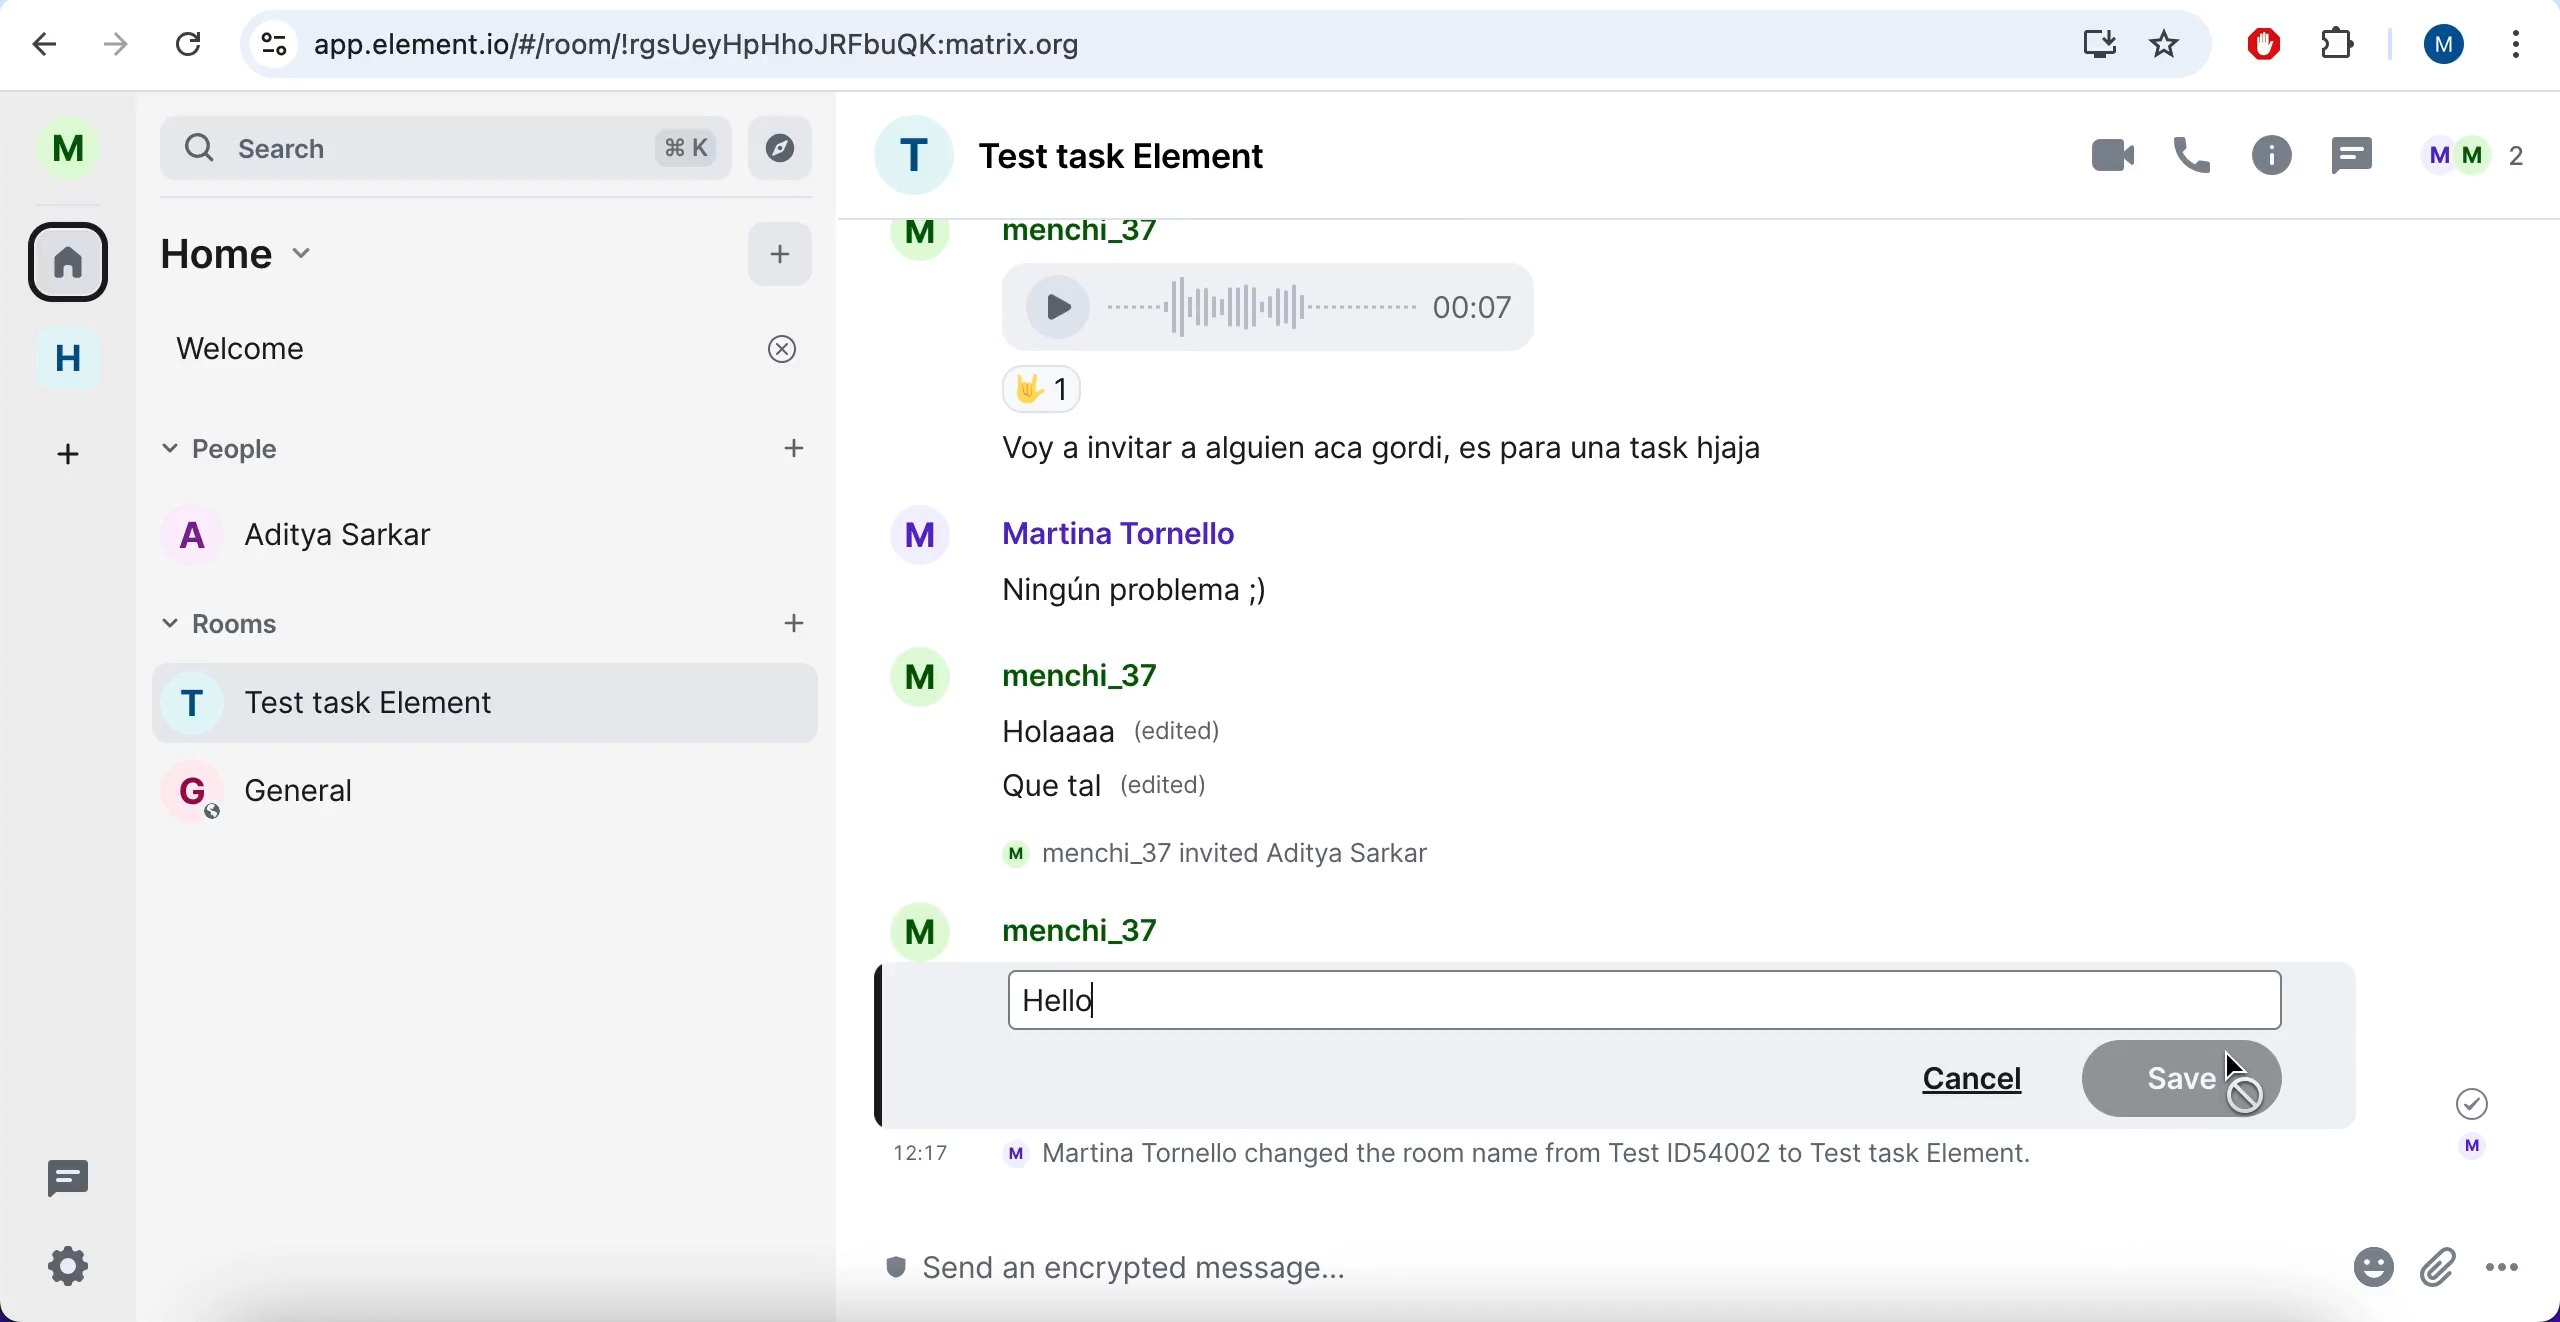 Image resolution: width=2560 pixels, height=1322 pixels. What do you see at coordinates (485, 704) in the screenshot?
I see `chat room 1` at bounding box center [485, 704].